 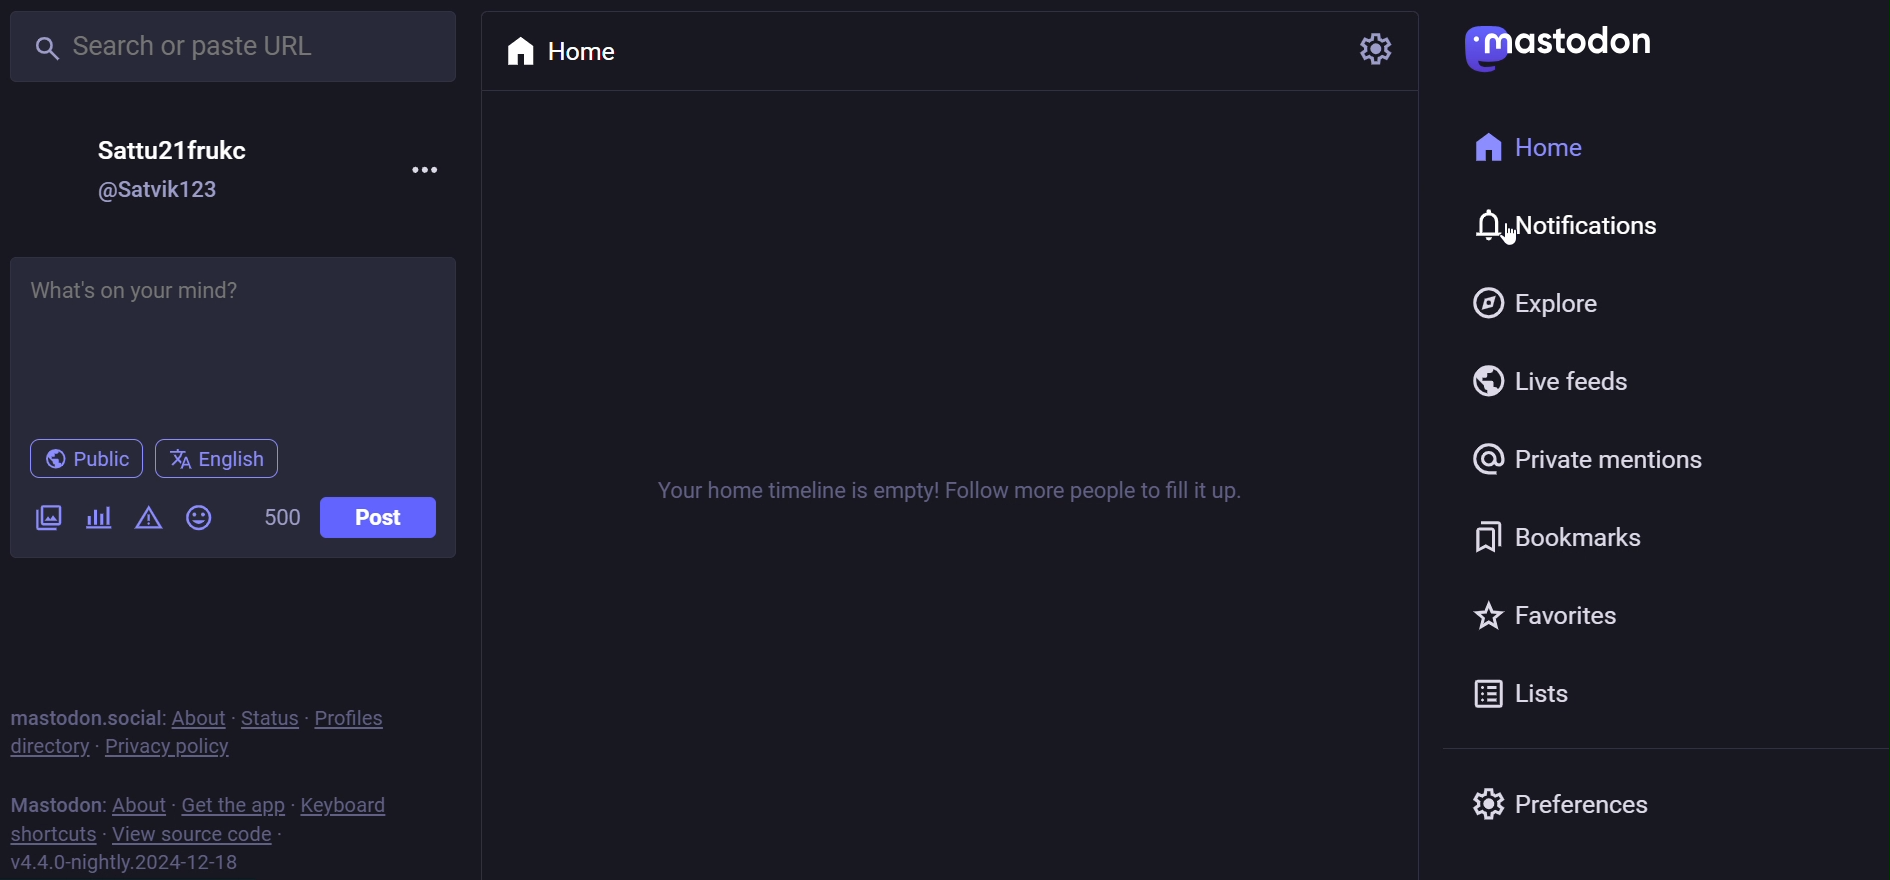 I want to click on mastodon, so click(x=55, y=801).